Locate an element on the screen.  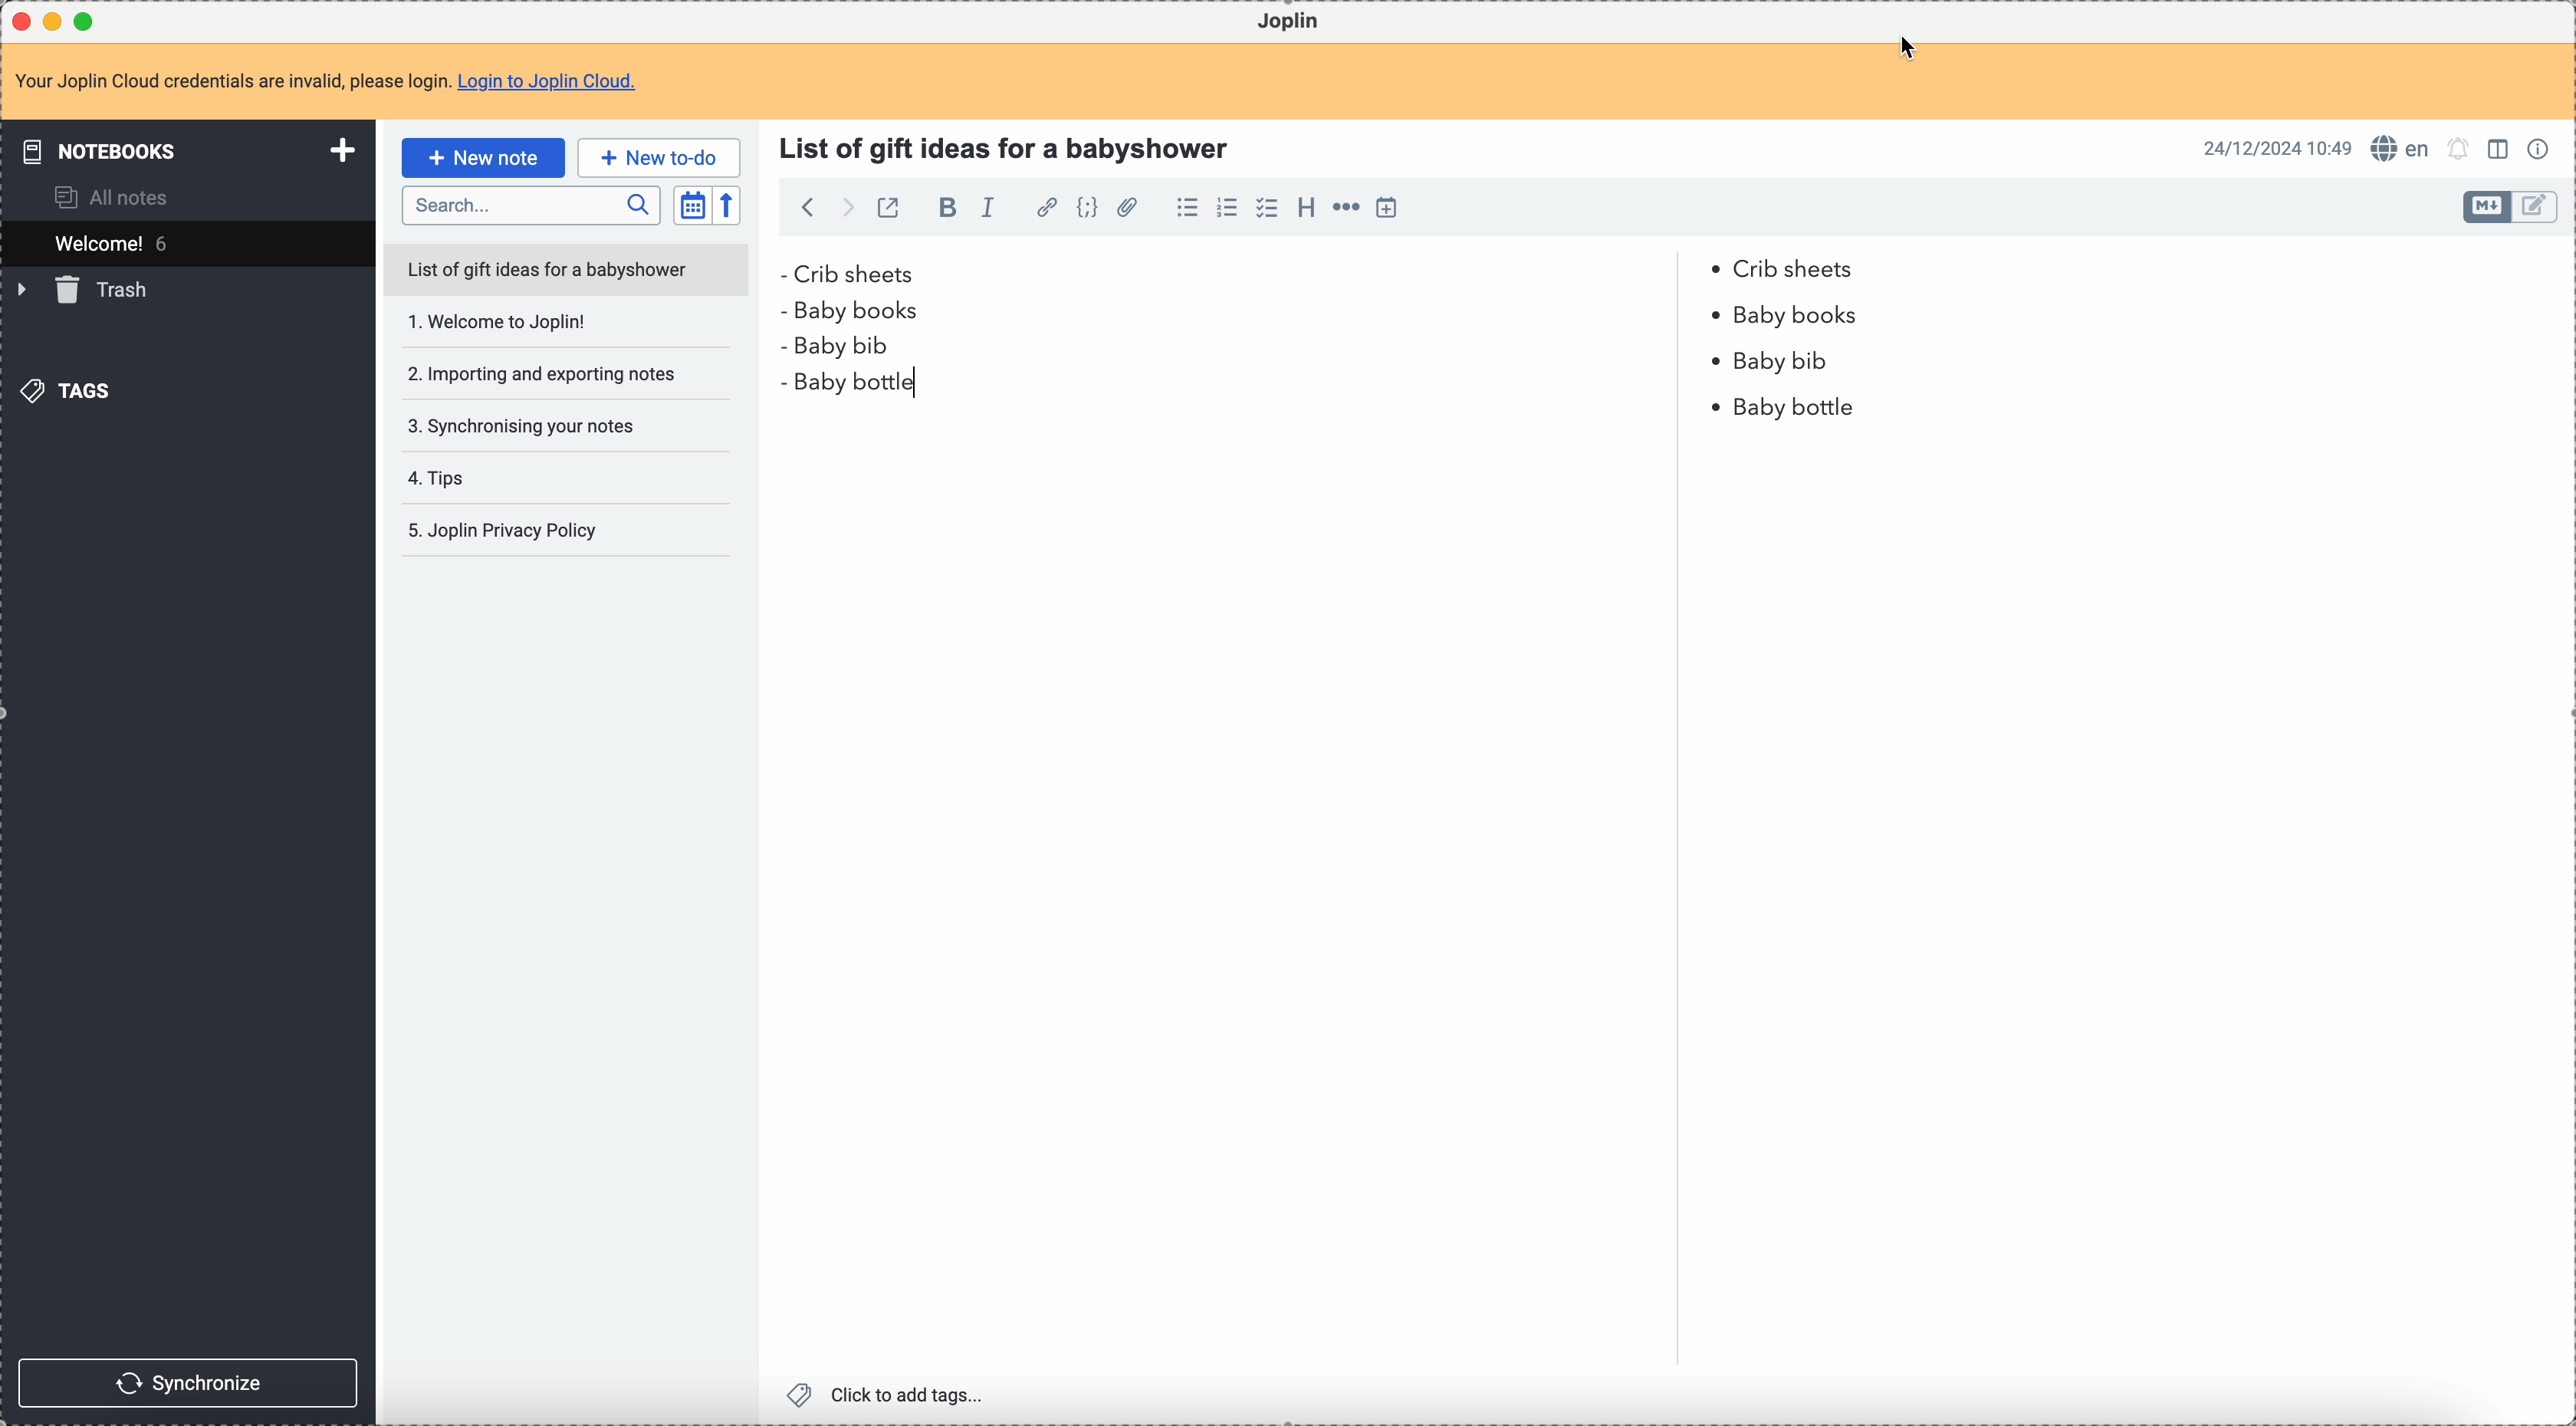
minimize Joplin is located at coordinates (57, 21).